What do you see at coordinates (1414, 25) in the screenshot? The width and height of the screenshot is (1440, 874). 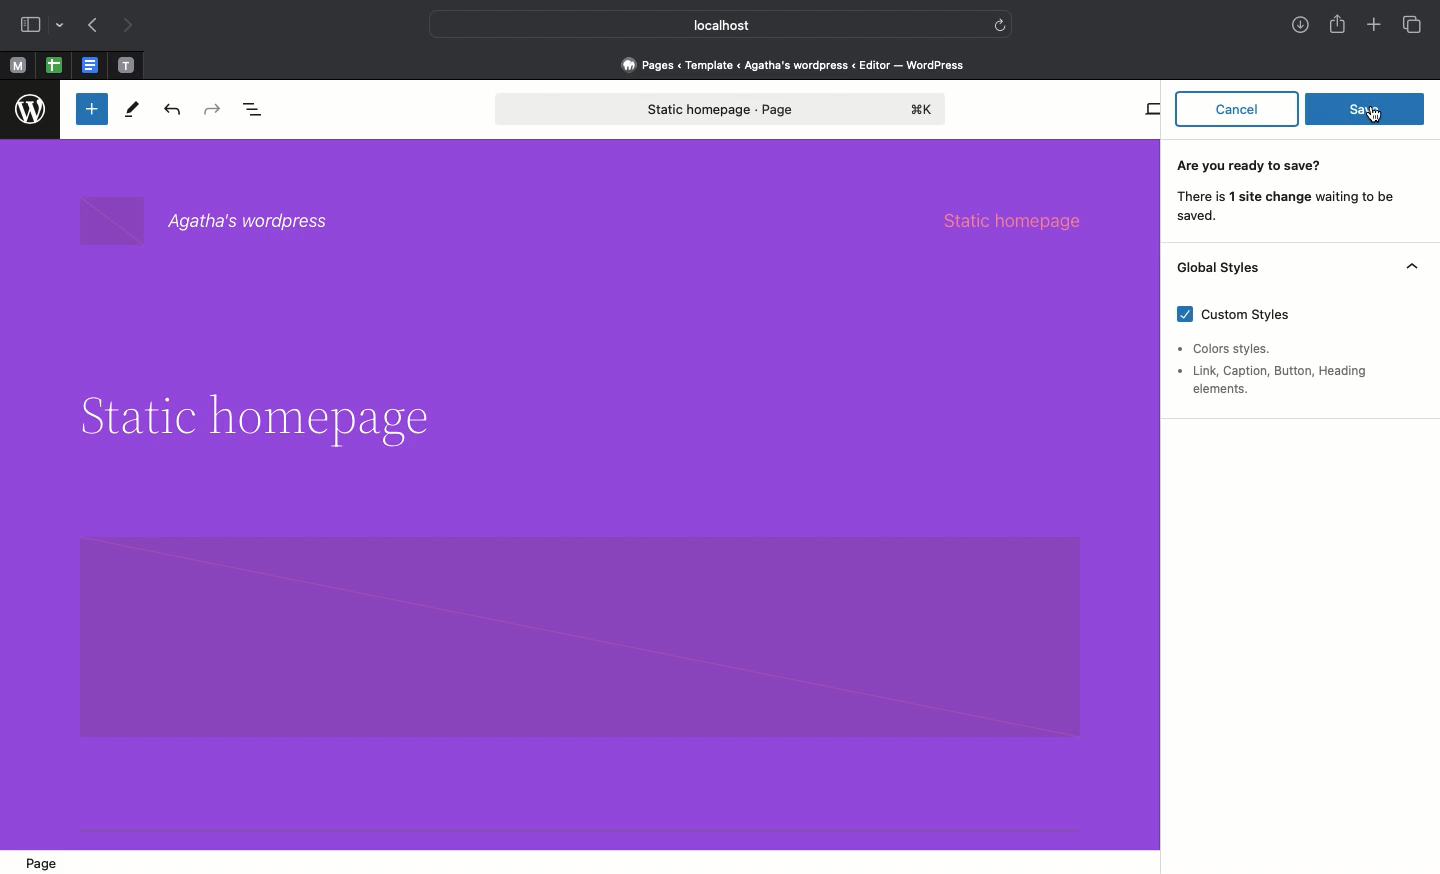 I see `Tabs` at bounding box center [1414, 25].